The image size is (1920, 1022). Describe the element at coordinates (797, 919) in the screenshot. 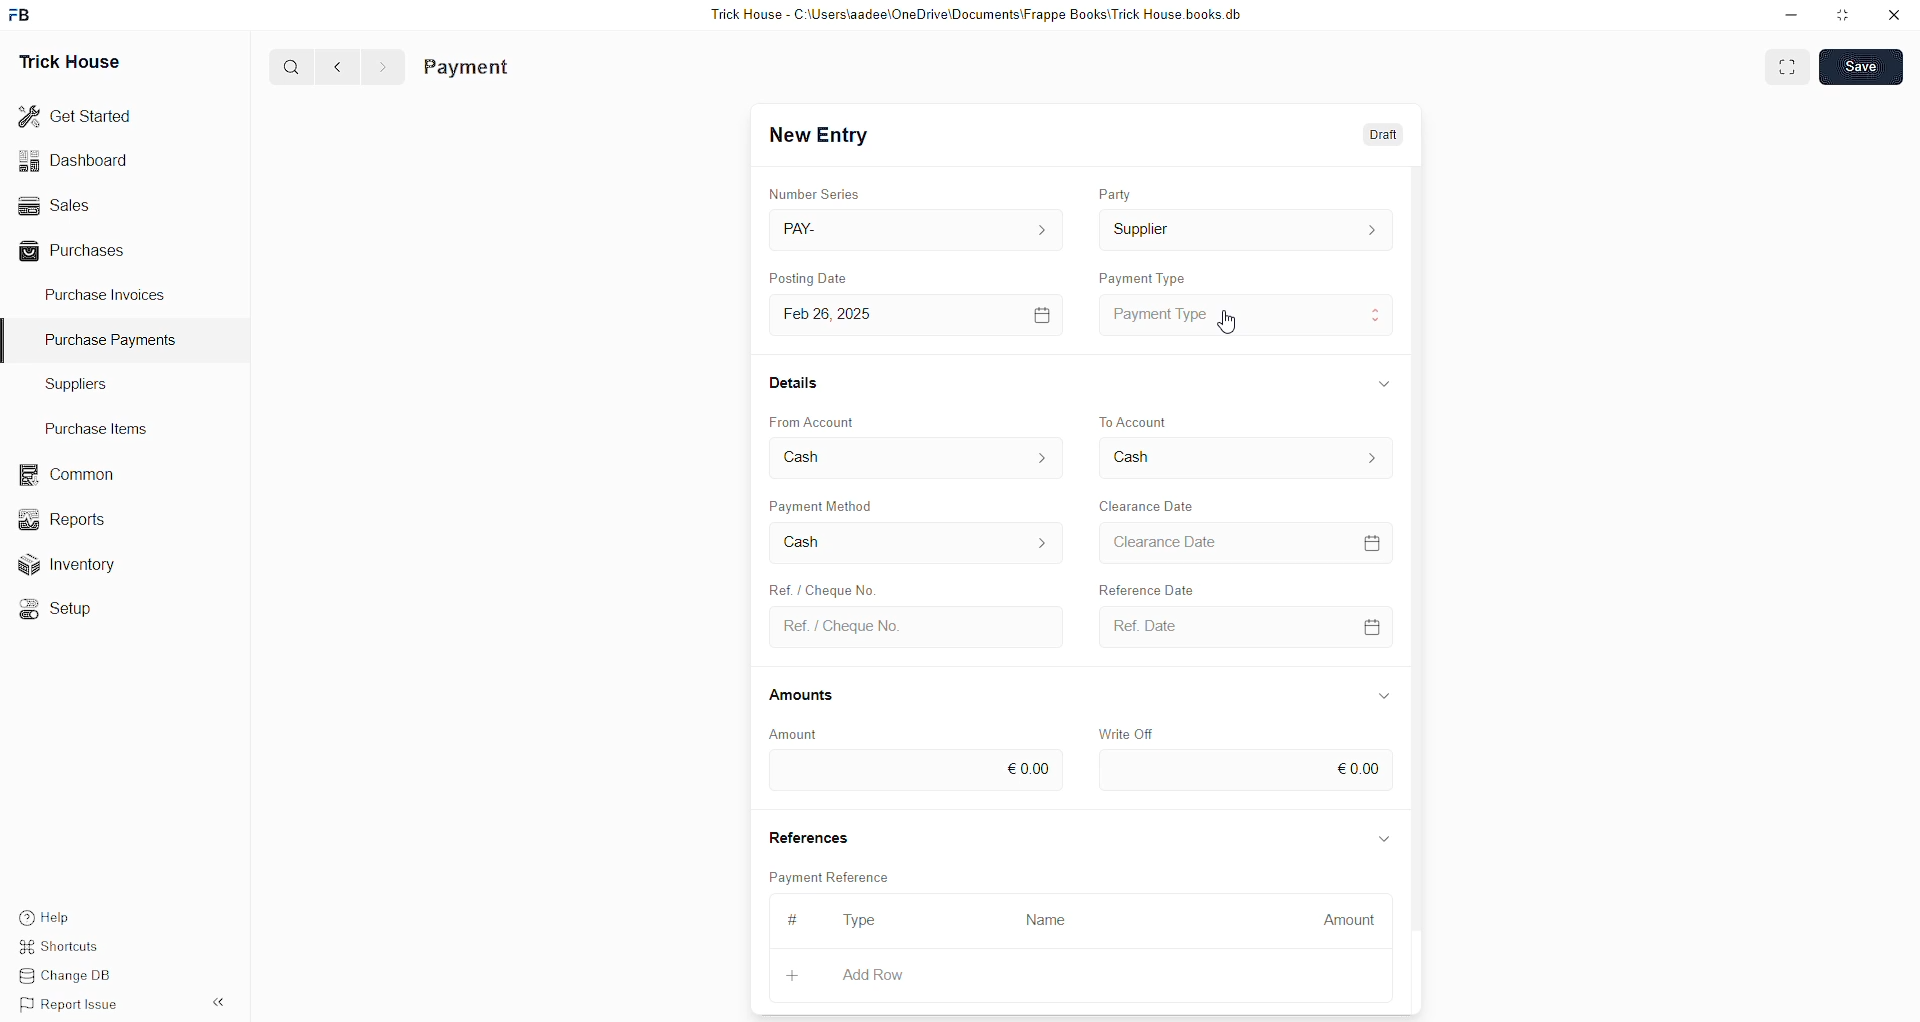

I see `#` at that location.